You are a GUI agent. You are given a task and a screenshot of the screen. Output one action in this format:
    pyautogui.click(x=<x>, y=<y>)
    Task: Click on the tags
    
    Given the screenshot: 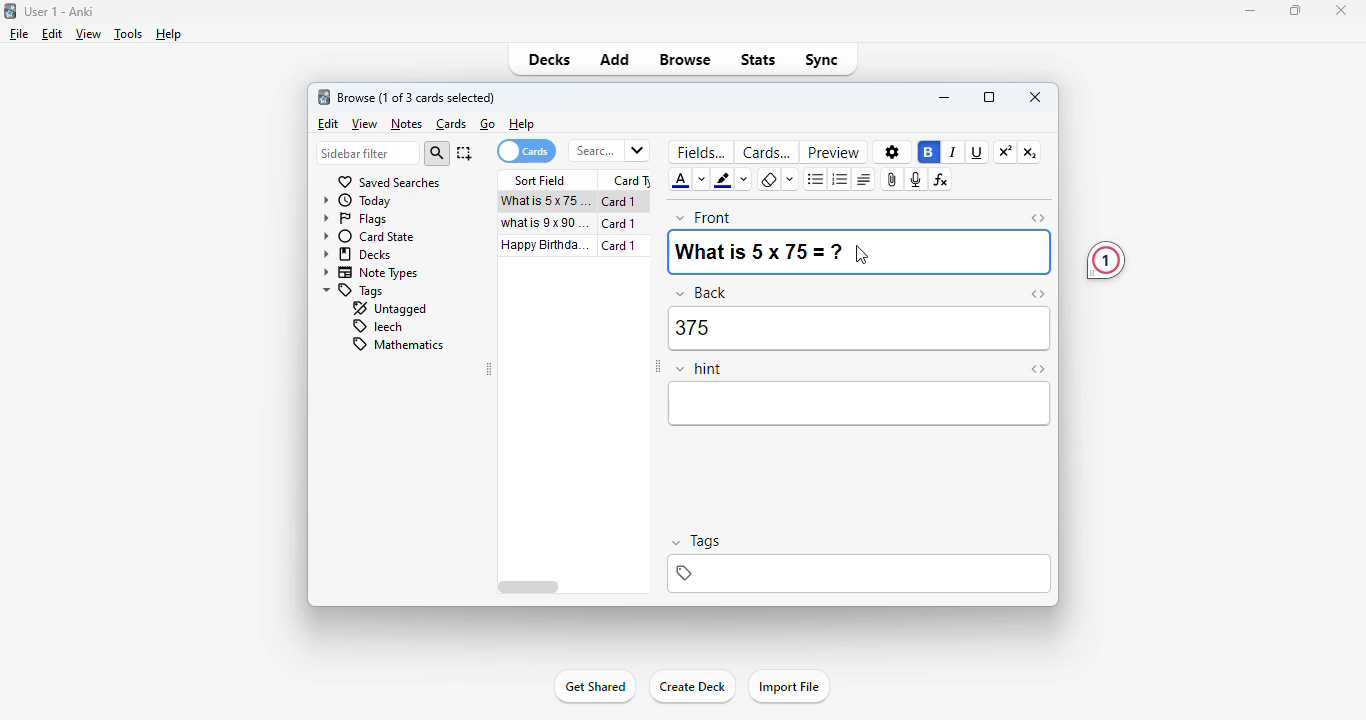 What is the action you would take?
    pyautogui.click(x=861, y=574)
    